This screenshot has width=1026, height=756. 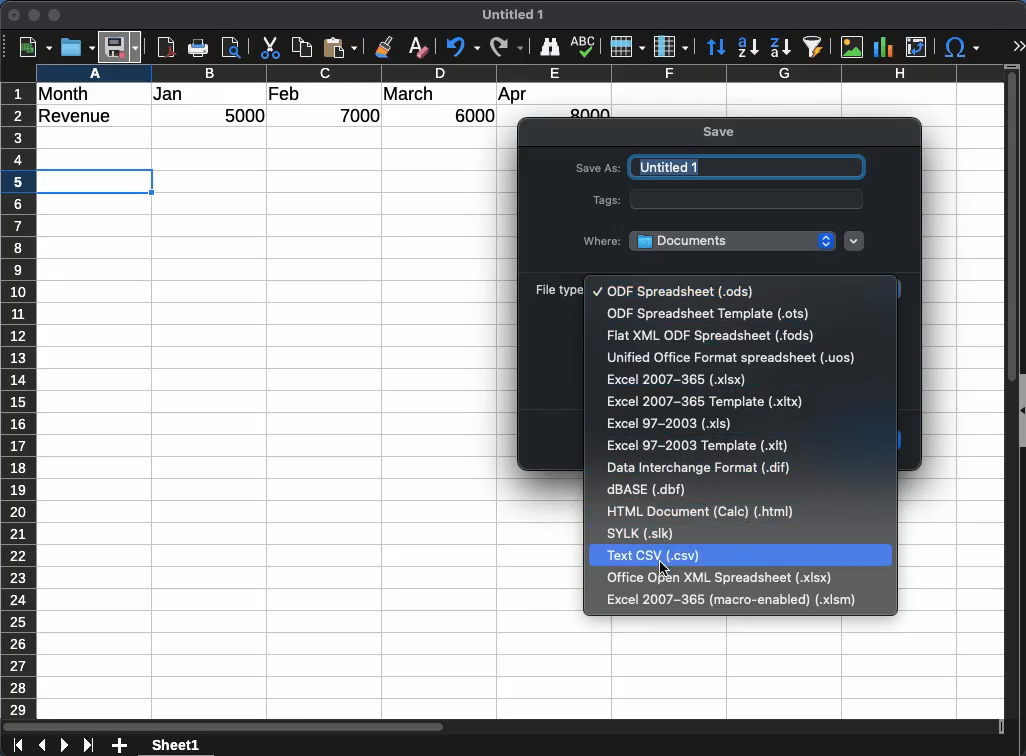 I want to click on month, so click(x=68, y=93).